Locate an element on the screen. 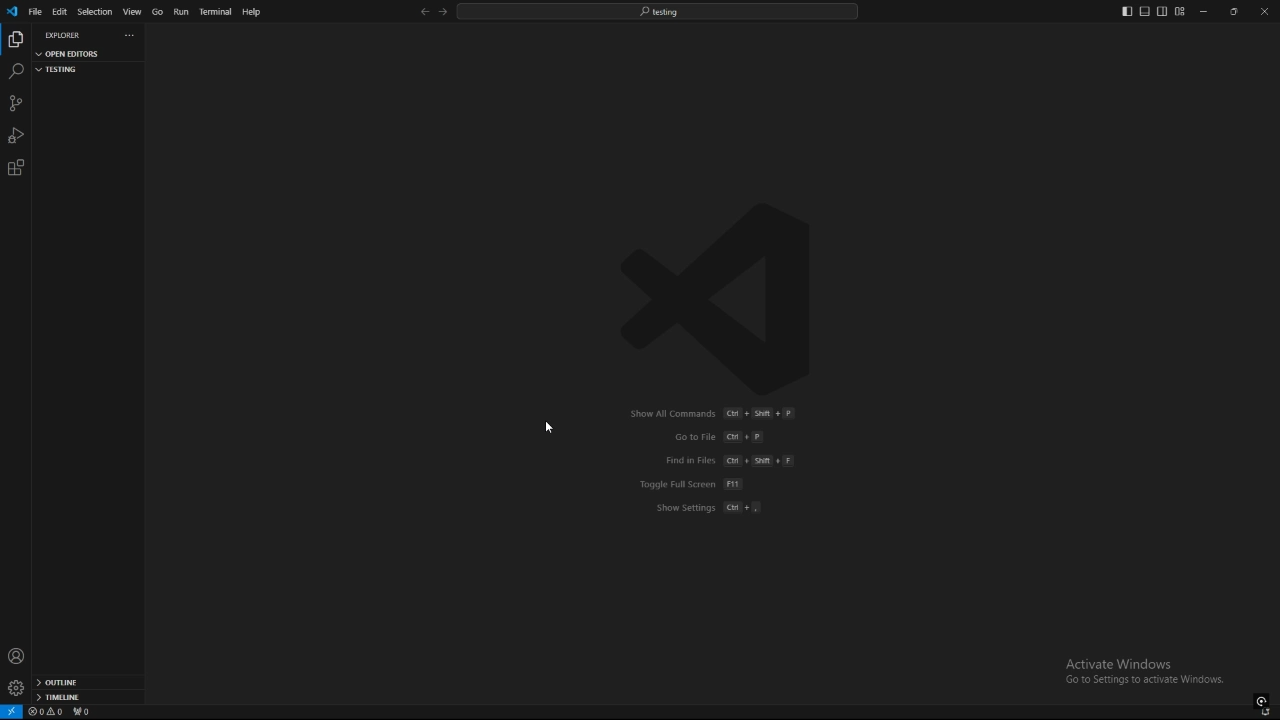  settings is located at coordinates (15, 688).